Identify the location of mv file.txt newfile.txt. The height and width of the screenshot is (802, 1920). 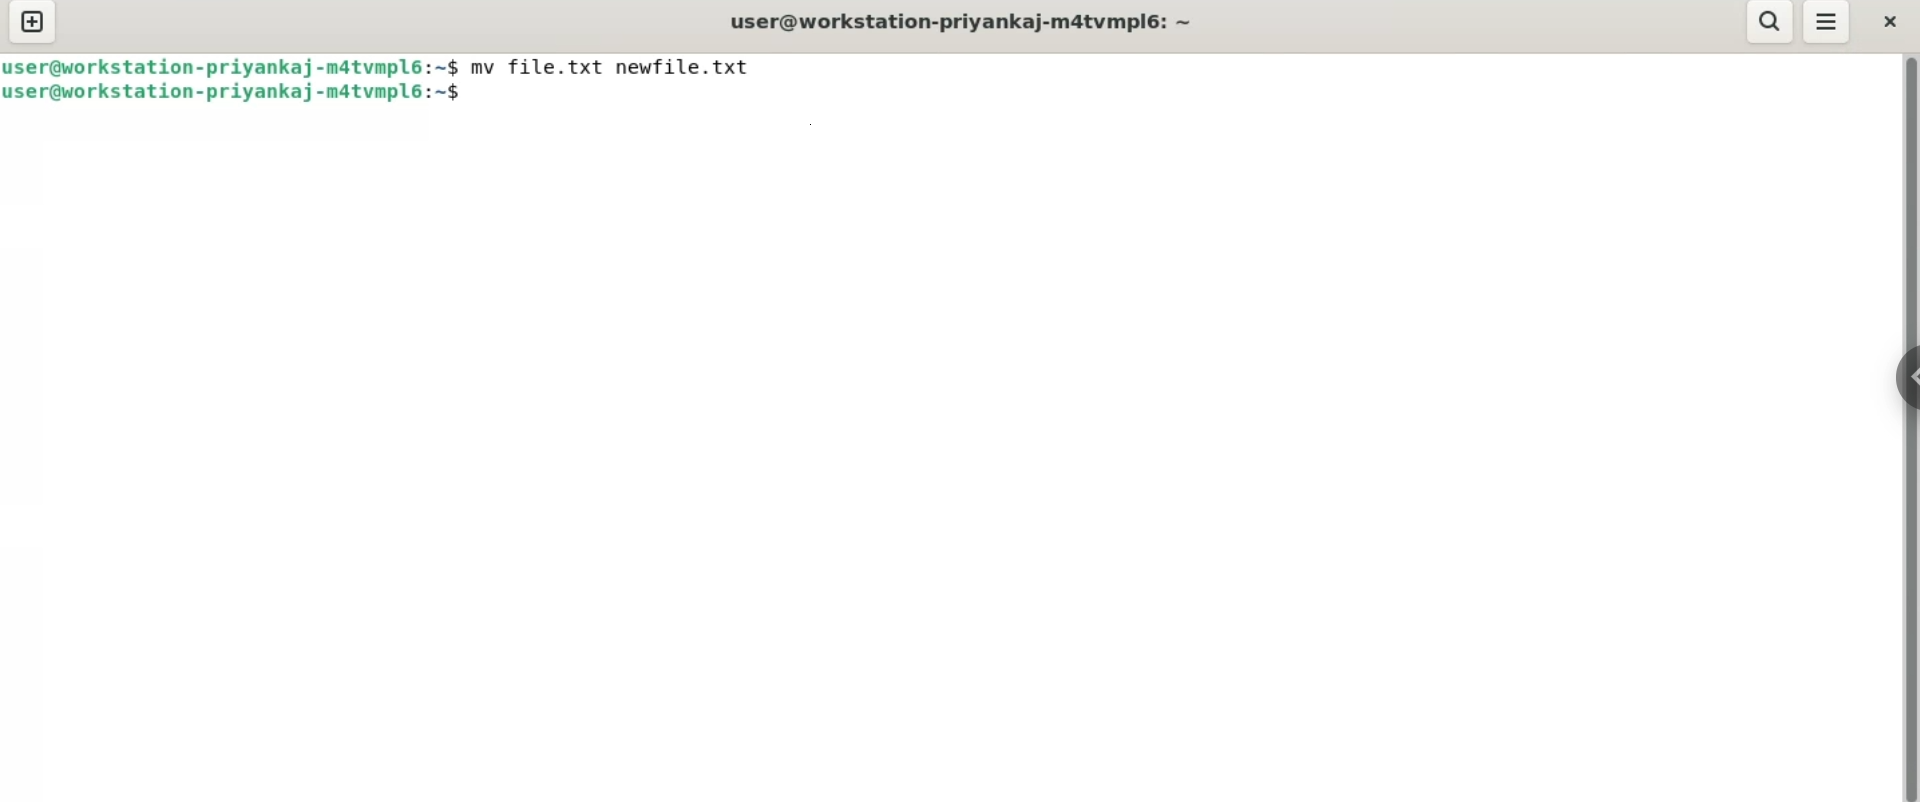
(615, 66).